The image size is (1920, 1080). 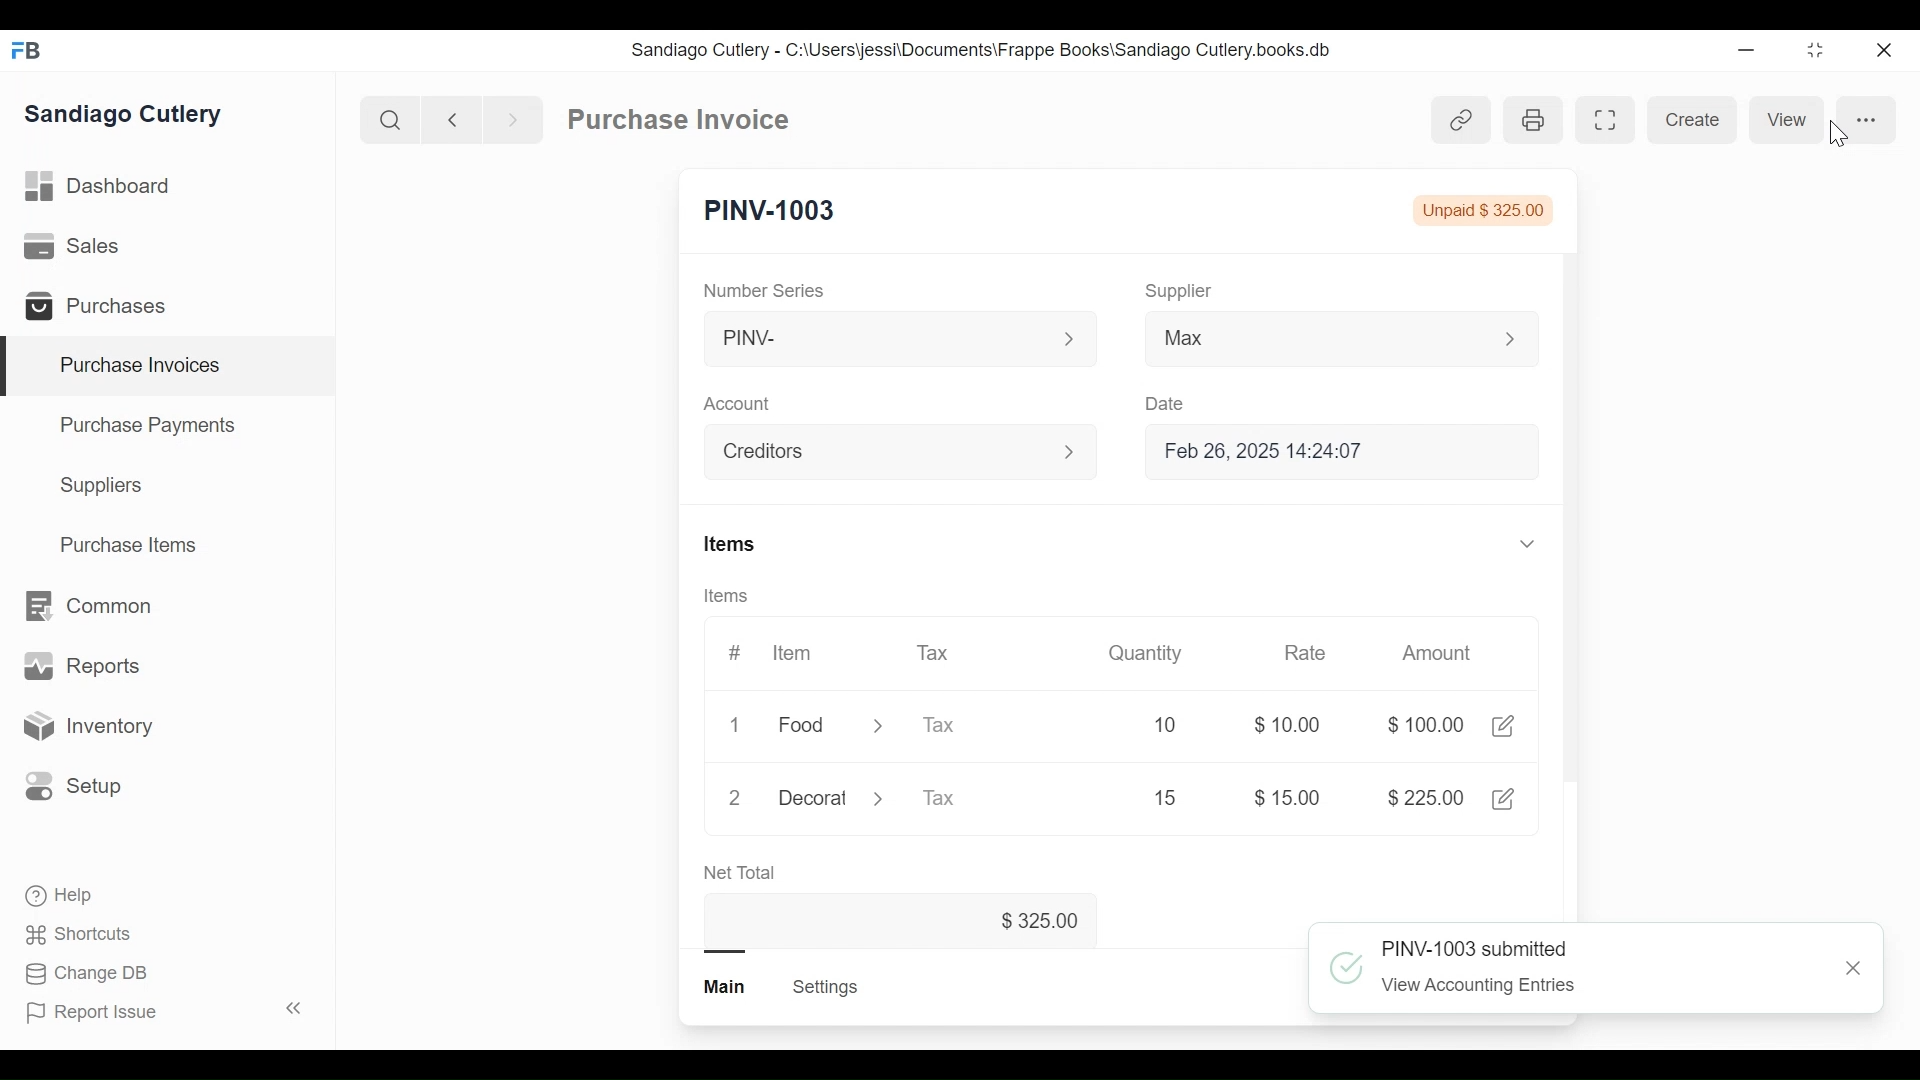 What do you see at coordinates (729, 545) in the screenshot?
I see `Items` at bounding box center [729, 545].